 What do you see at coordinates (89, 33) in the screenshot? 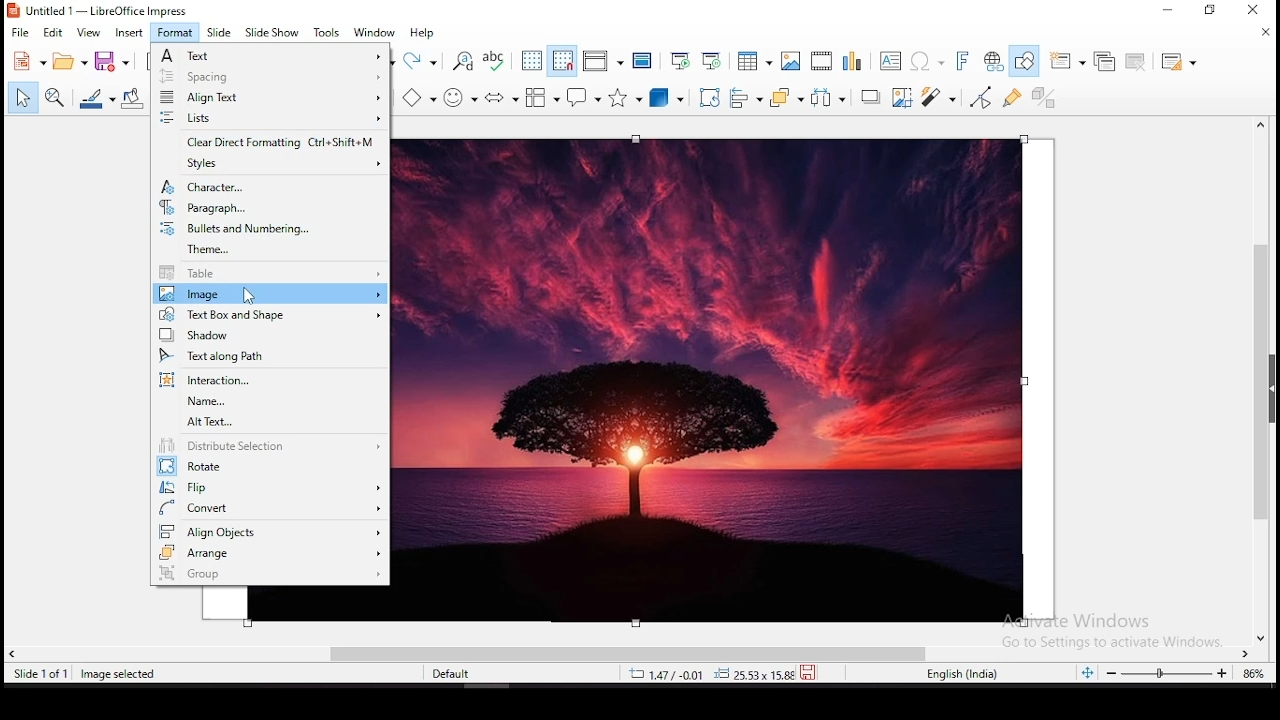
I see `view` at bounding box center [89, 33].